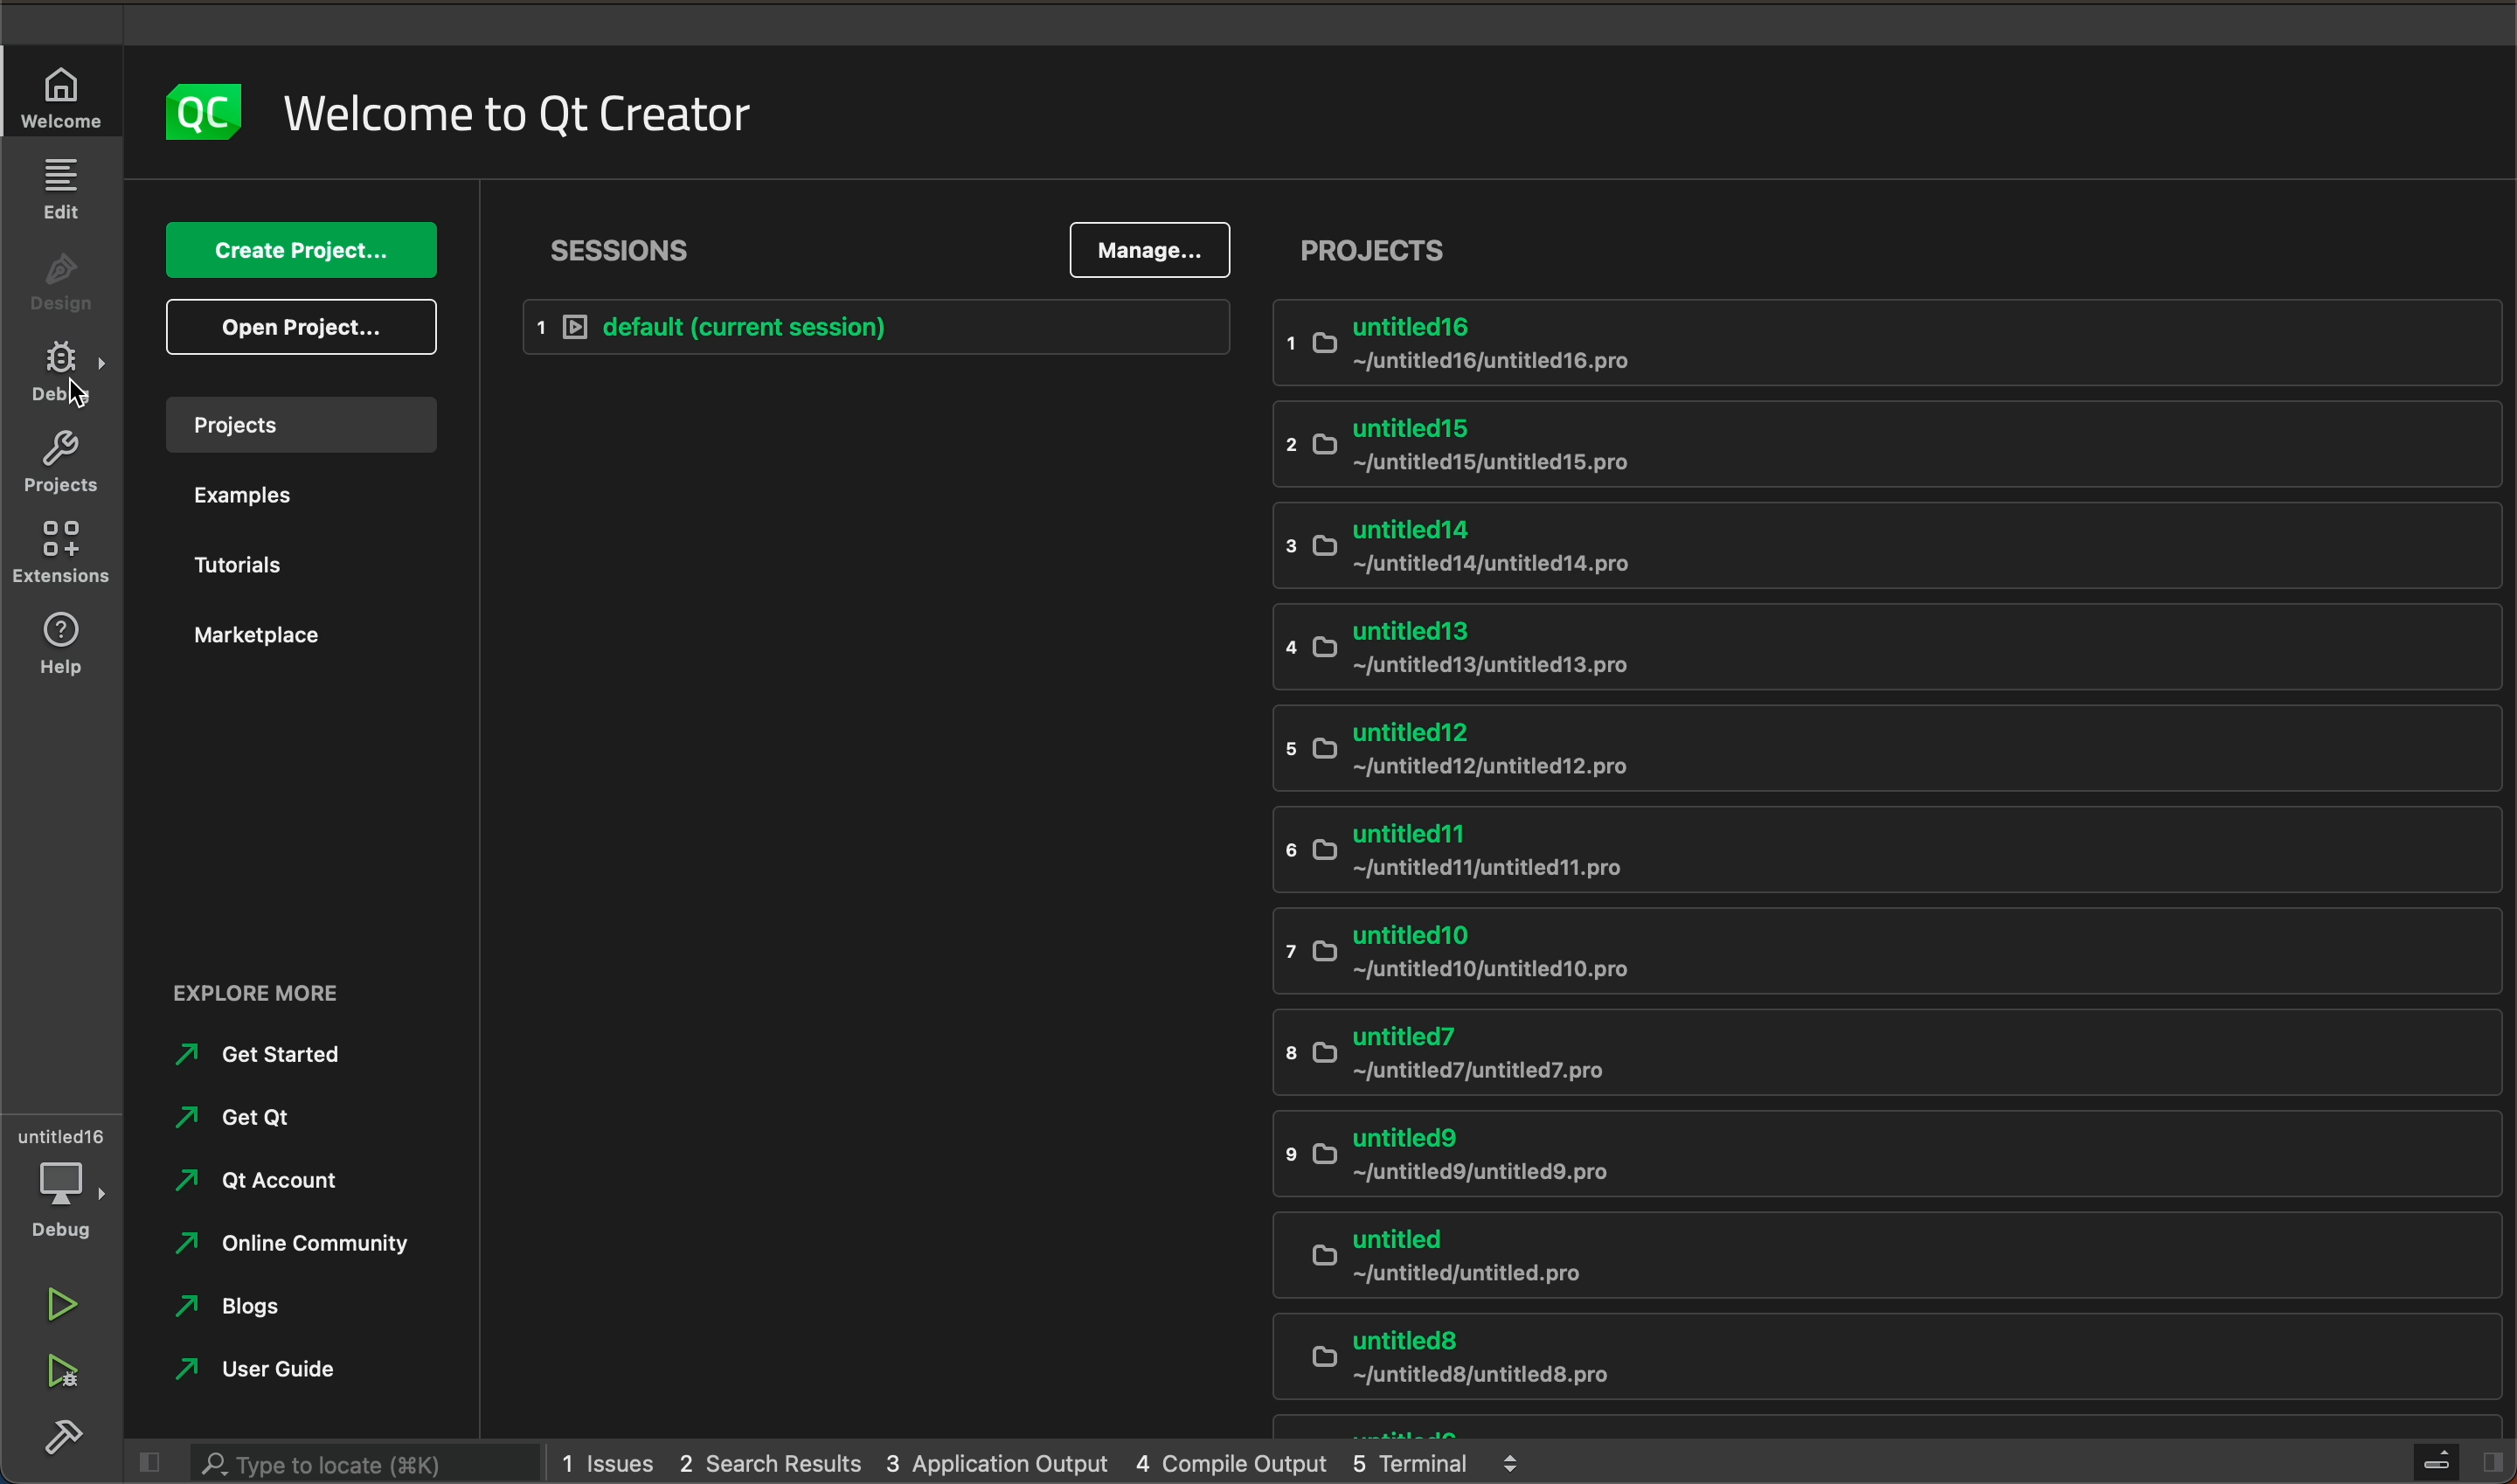  What do you see at coordinates (306, 324) in the screenshot?
I see `open project` at bounding box center [306, 324].